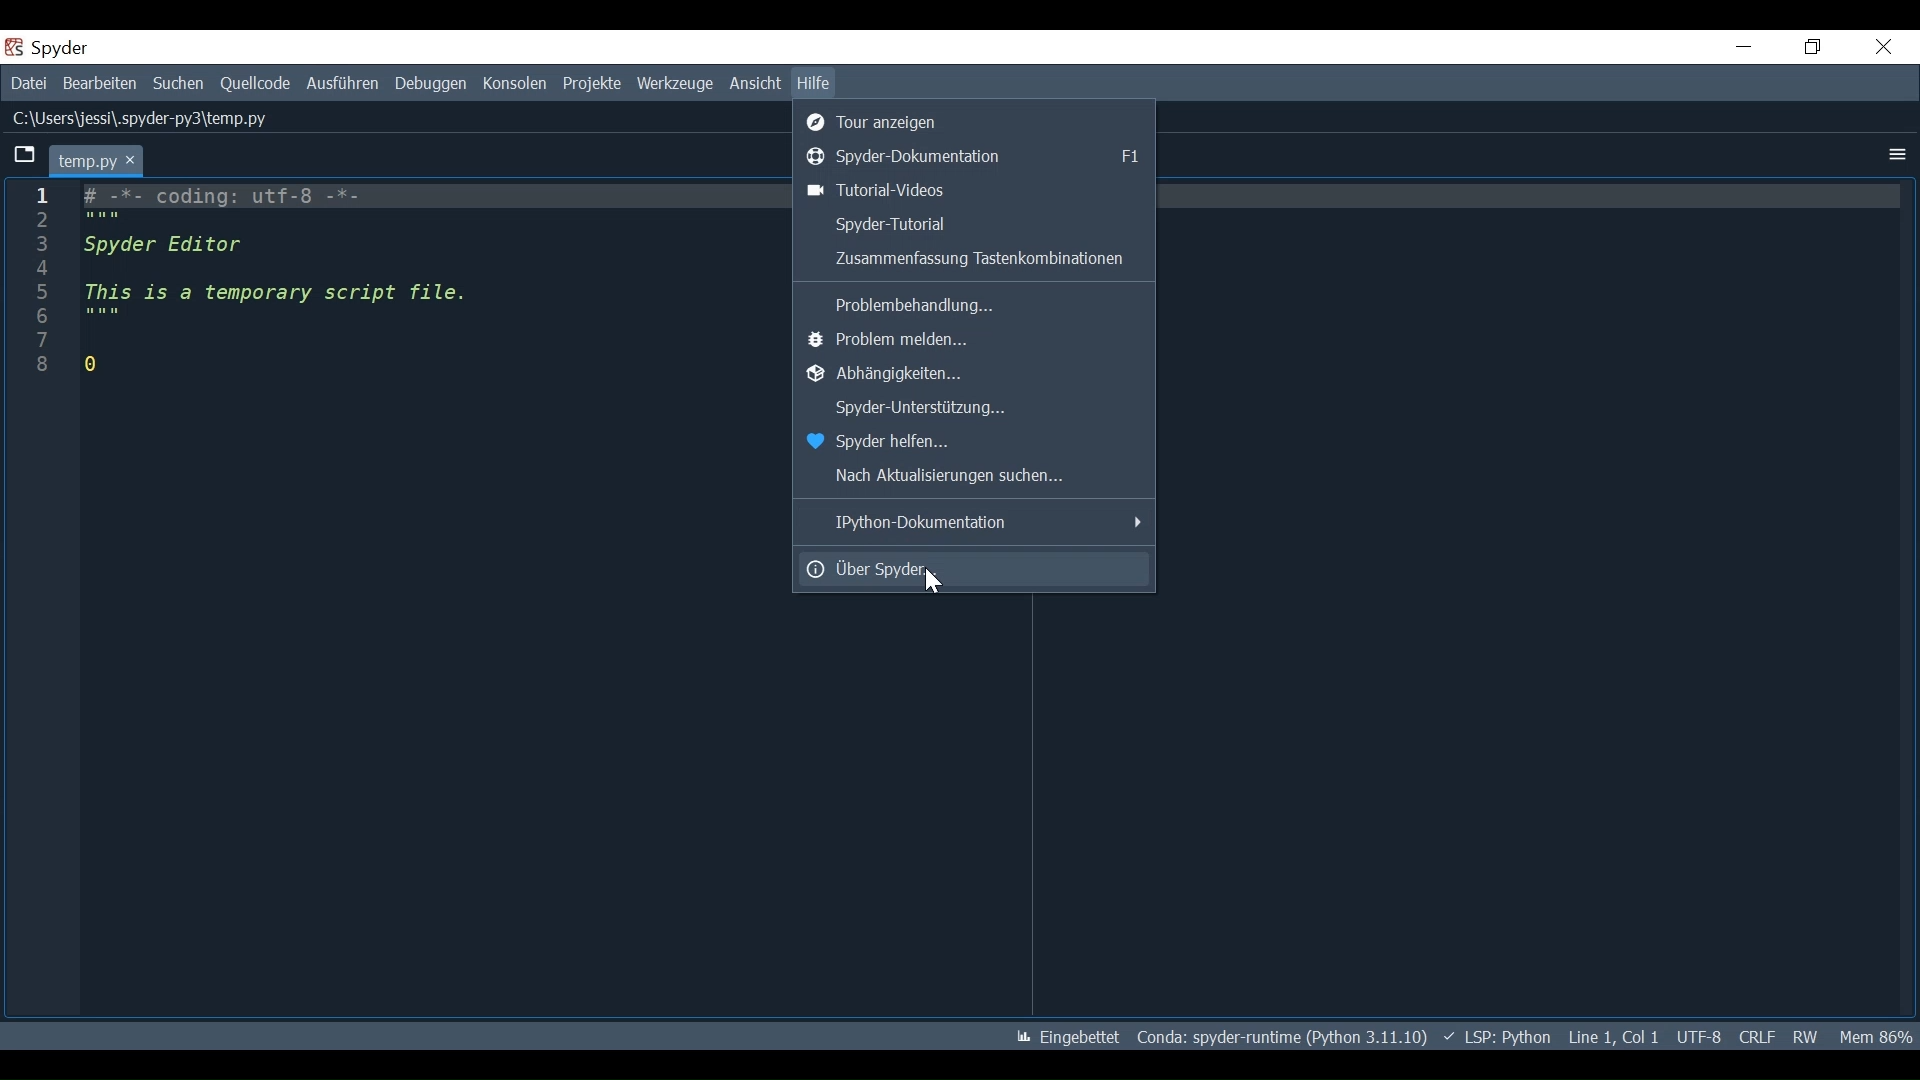  Describe the element at coordinates (1758, 1037) in the screenshot. I see `File EQL Status` at that location.